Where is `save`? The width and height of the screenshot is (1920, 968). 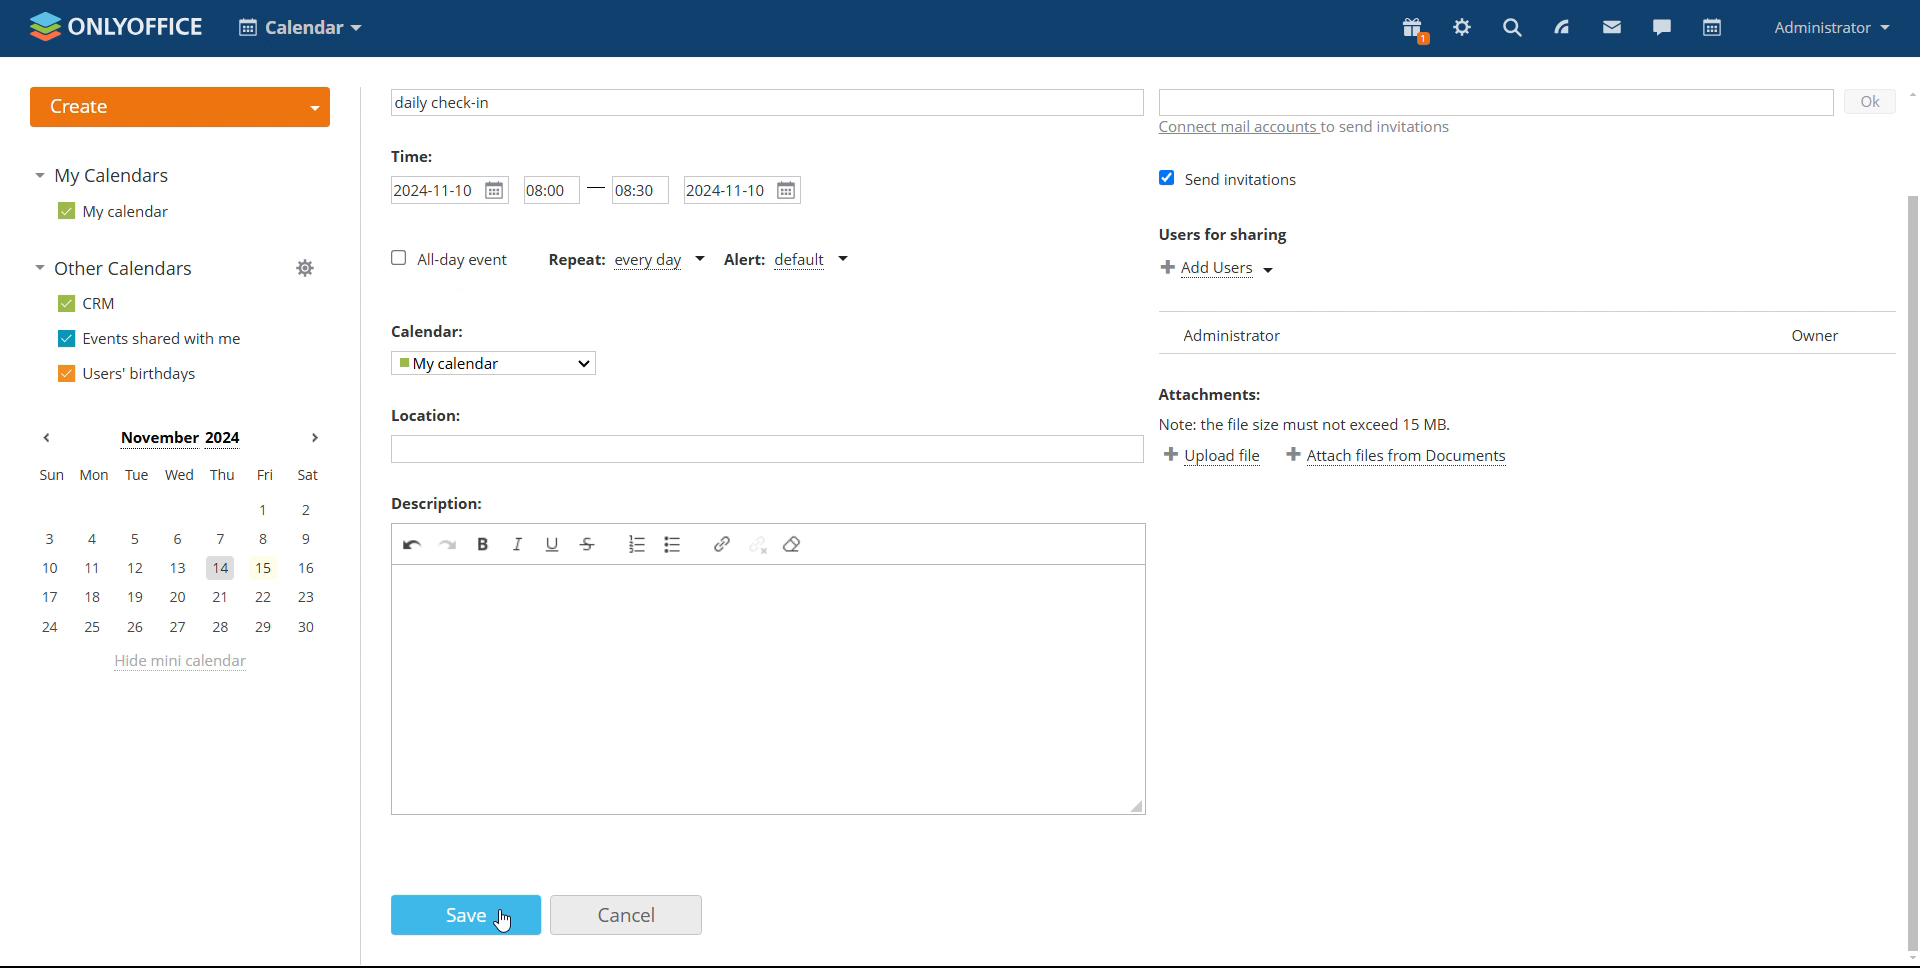 save is located at coordinates (465, 915).